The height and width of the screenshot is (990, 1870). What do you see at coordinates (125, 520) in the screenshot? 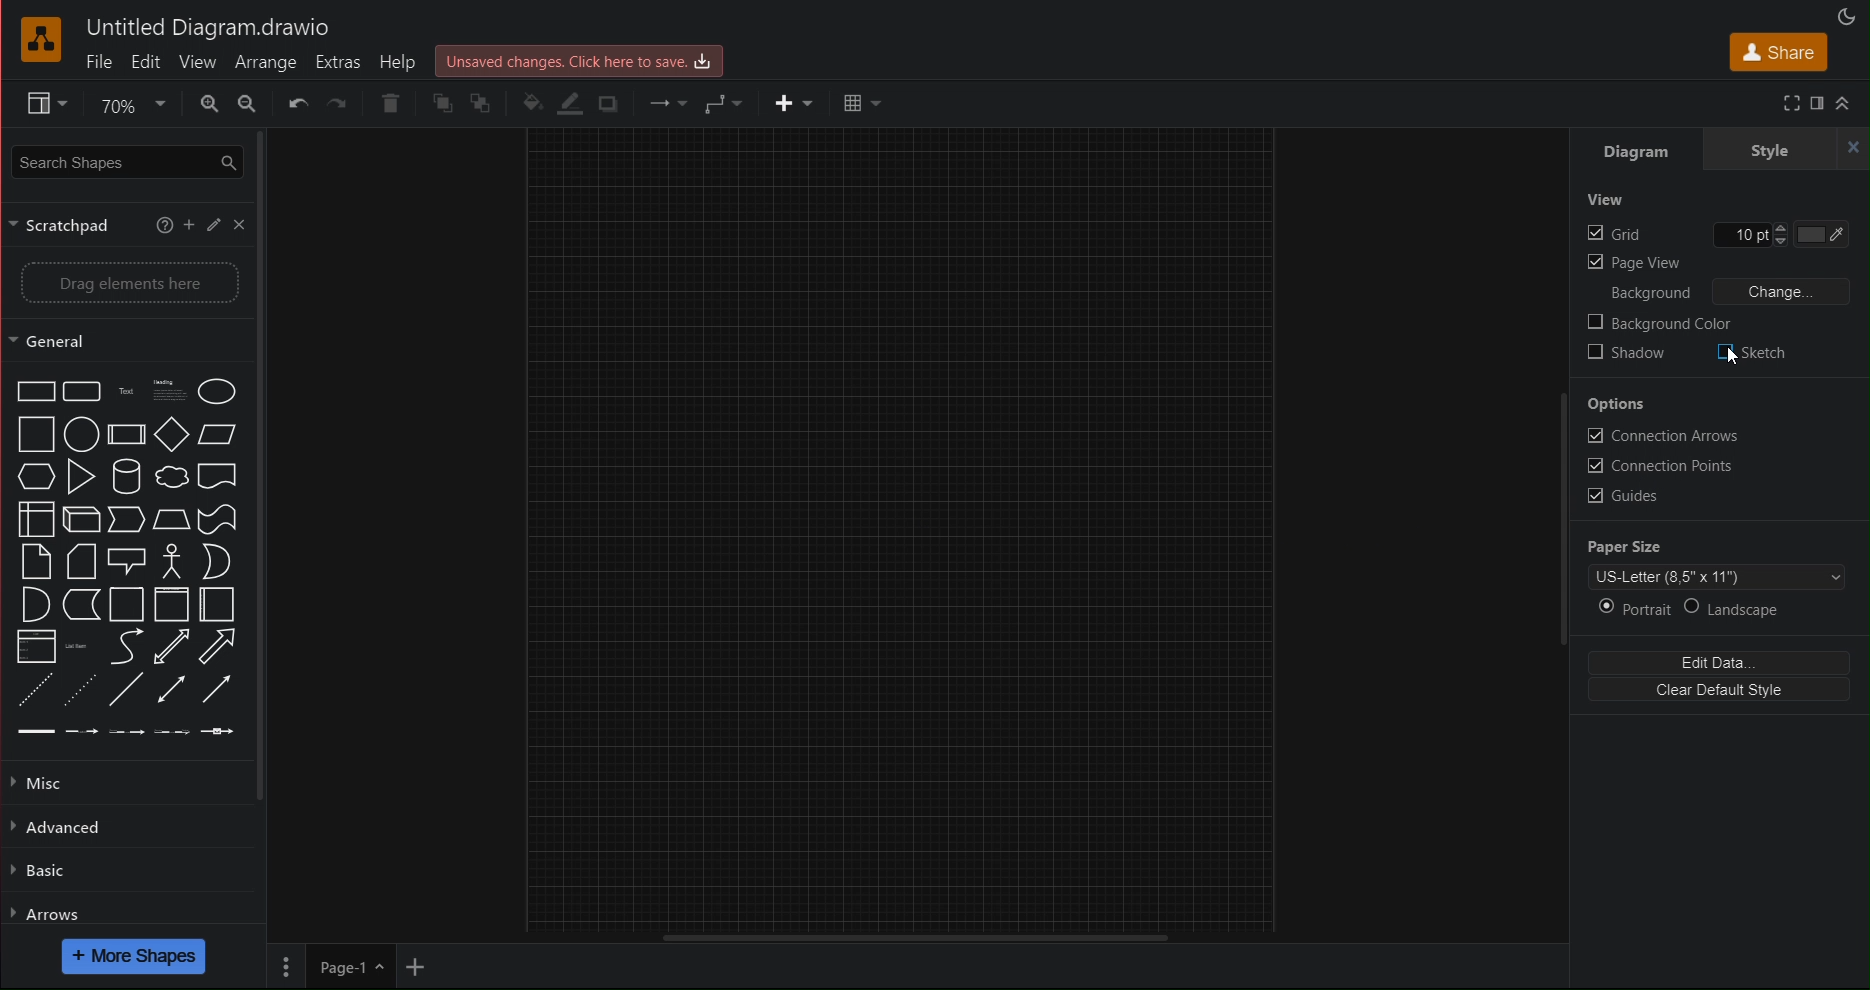
I see `step` at bounding box center [125, 520].